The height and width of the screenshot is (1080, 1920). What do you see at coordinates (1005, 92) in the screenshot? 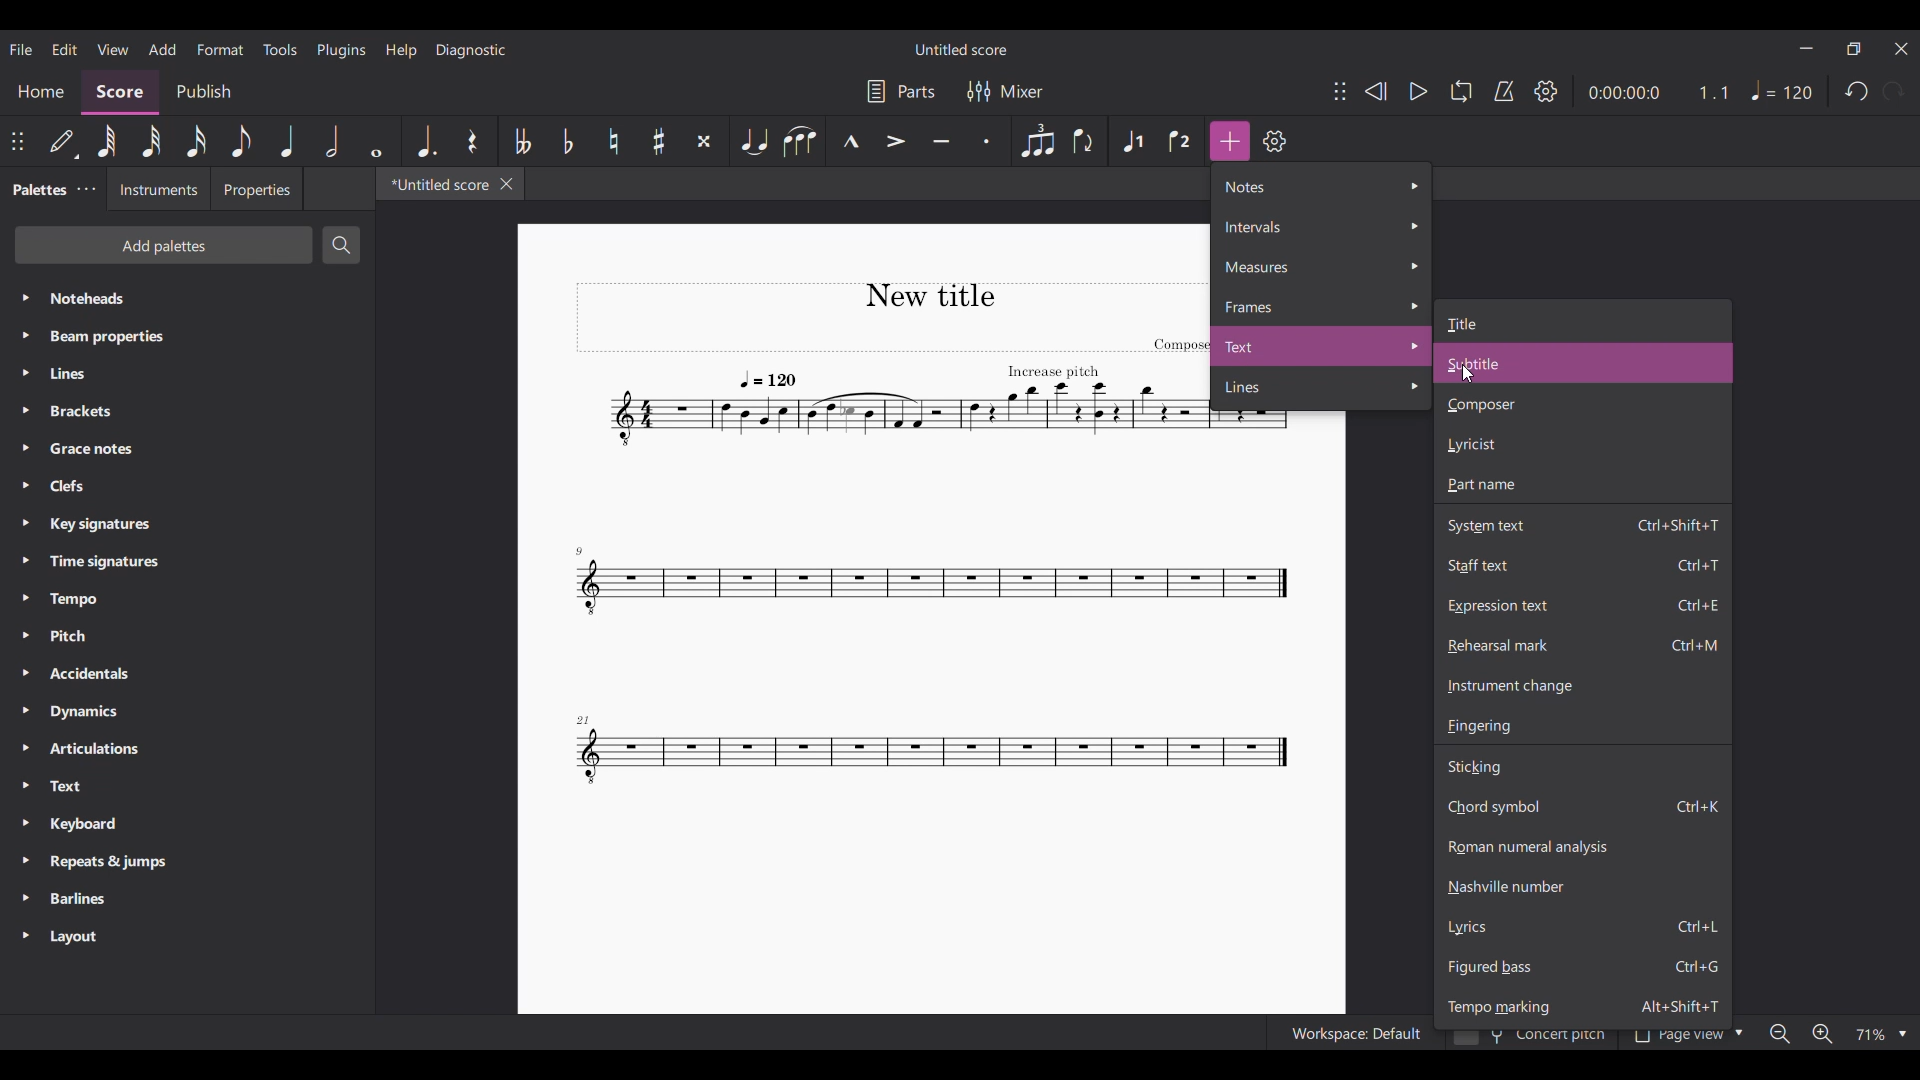
I see `Mixer settings` at bounding box center [1005, 92].